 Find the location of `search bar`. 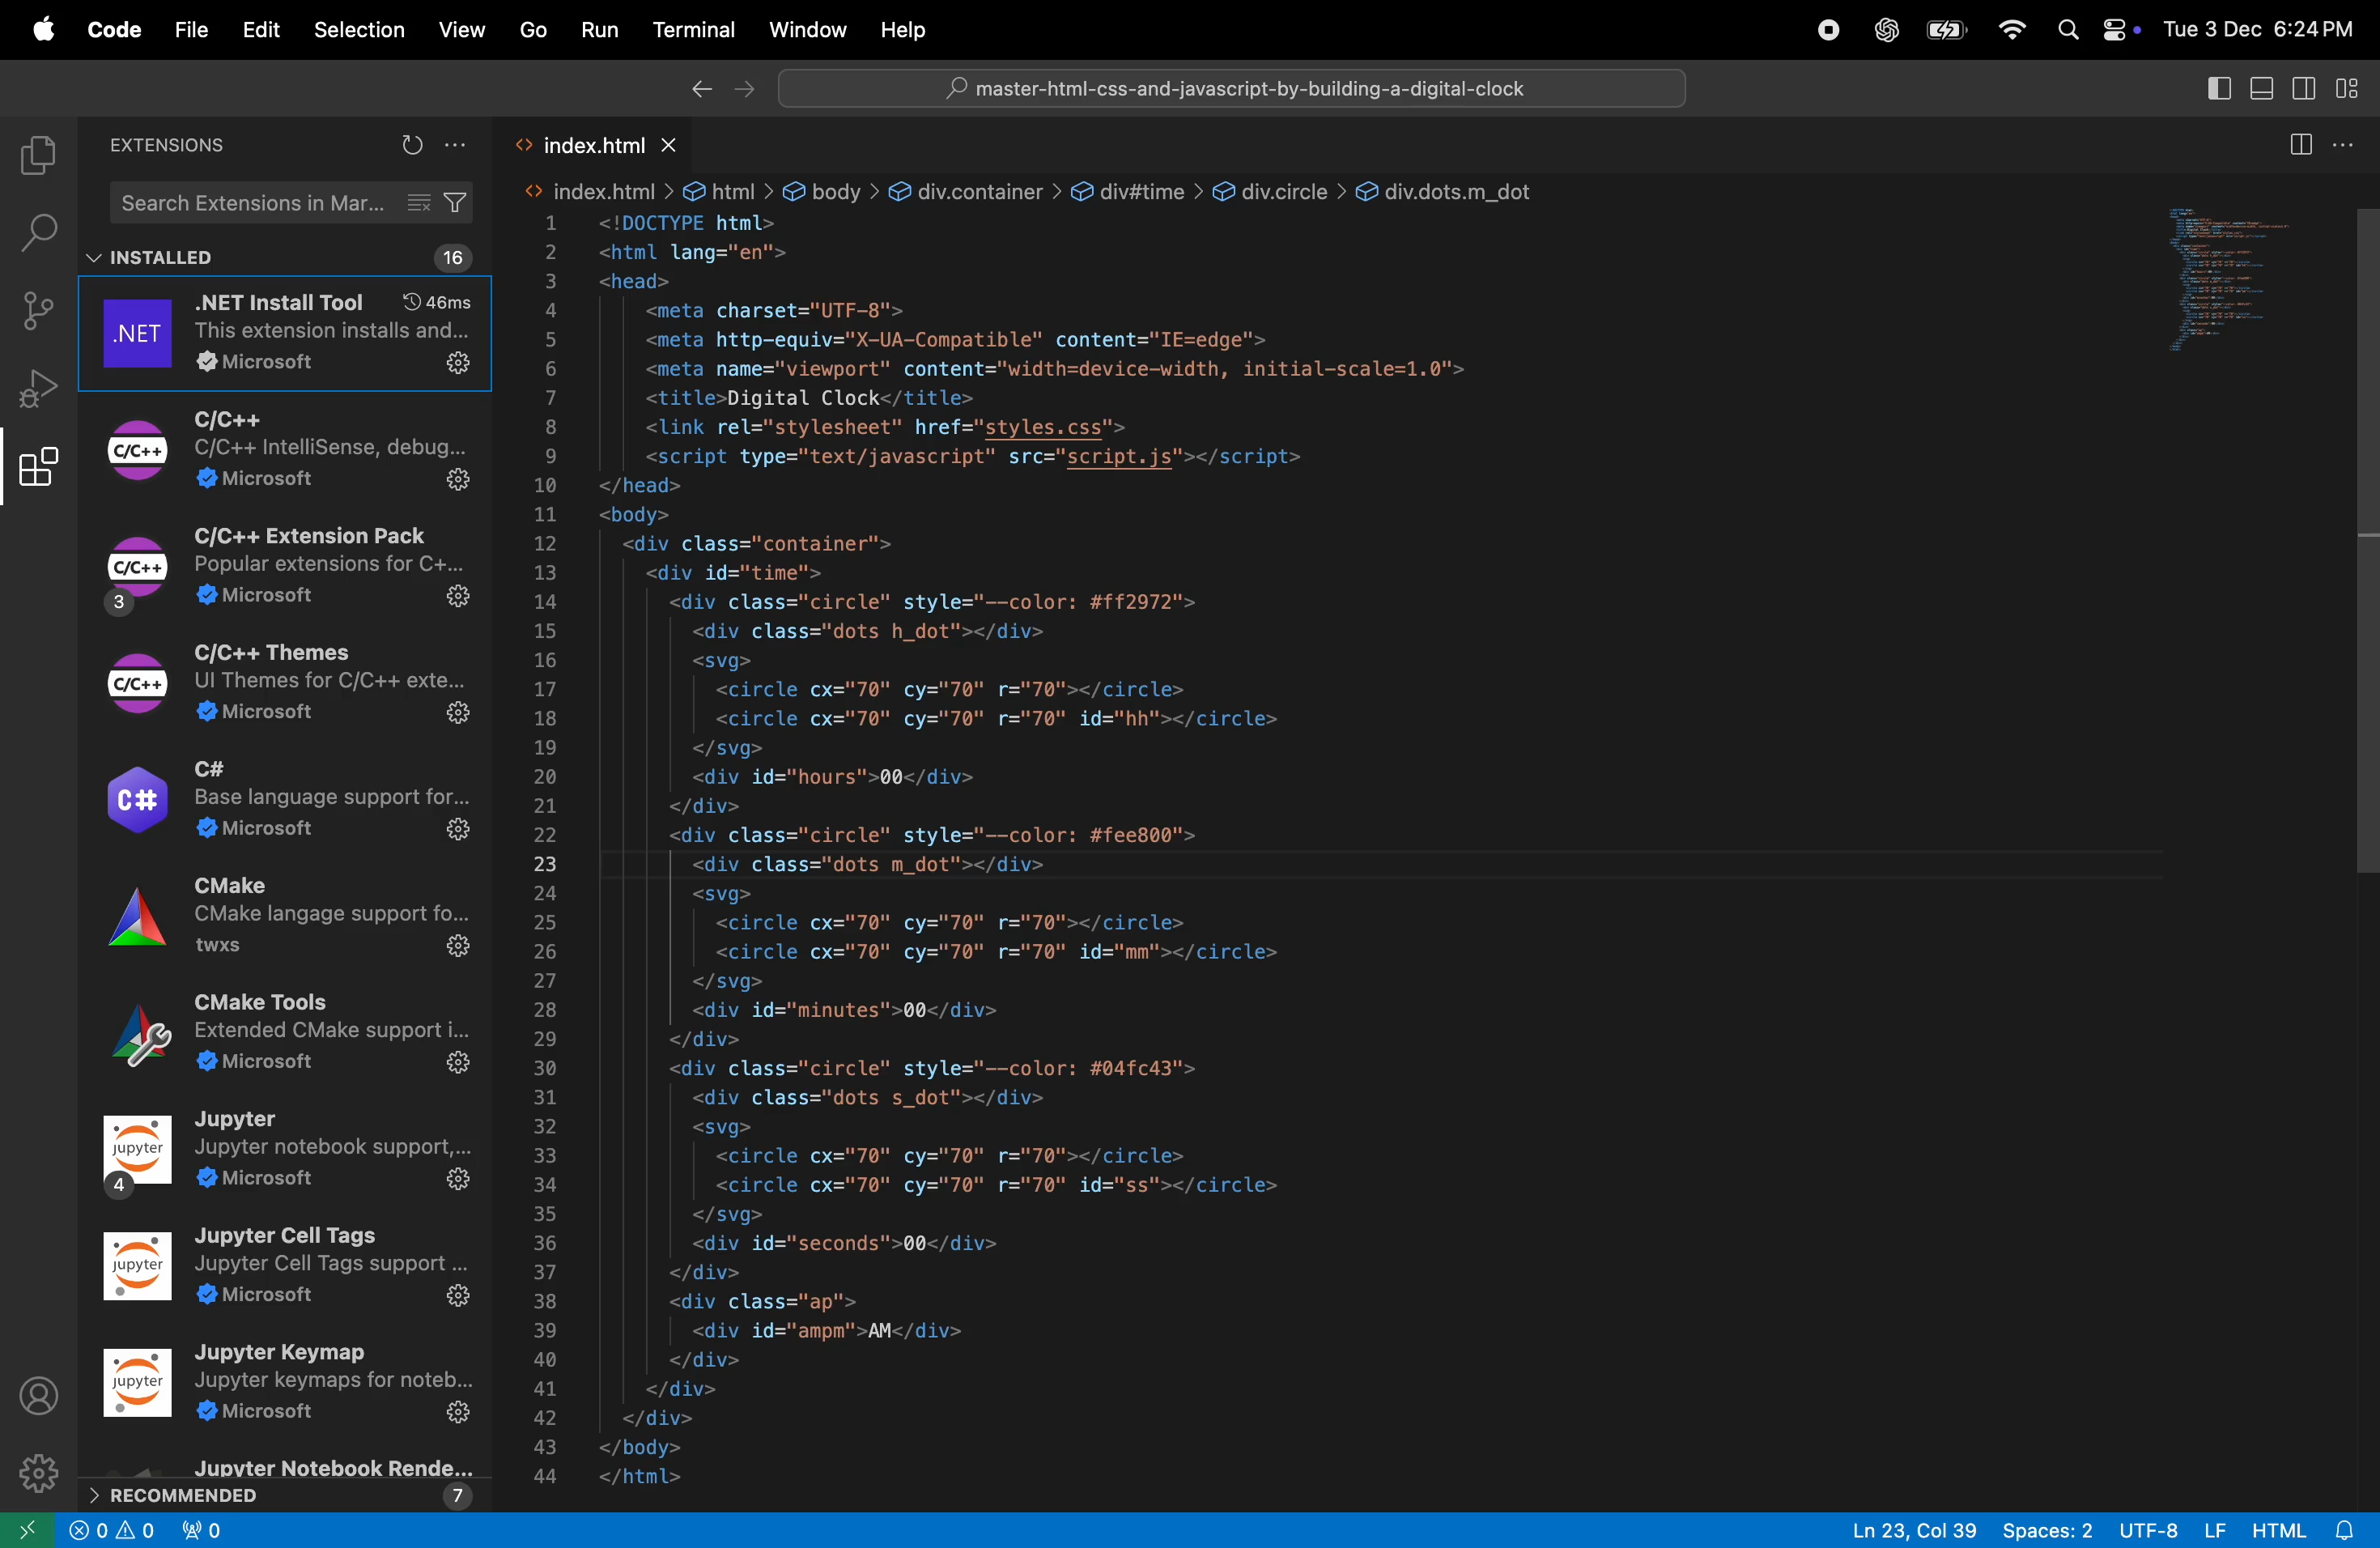

search bar is located at coordinates (295, 203).